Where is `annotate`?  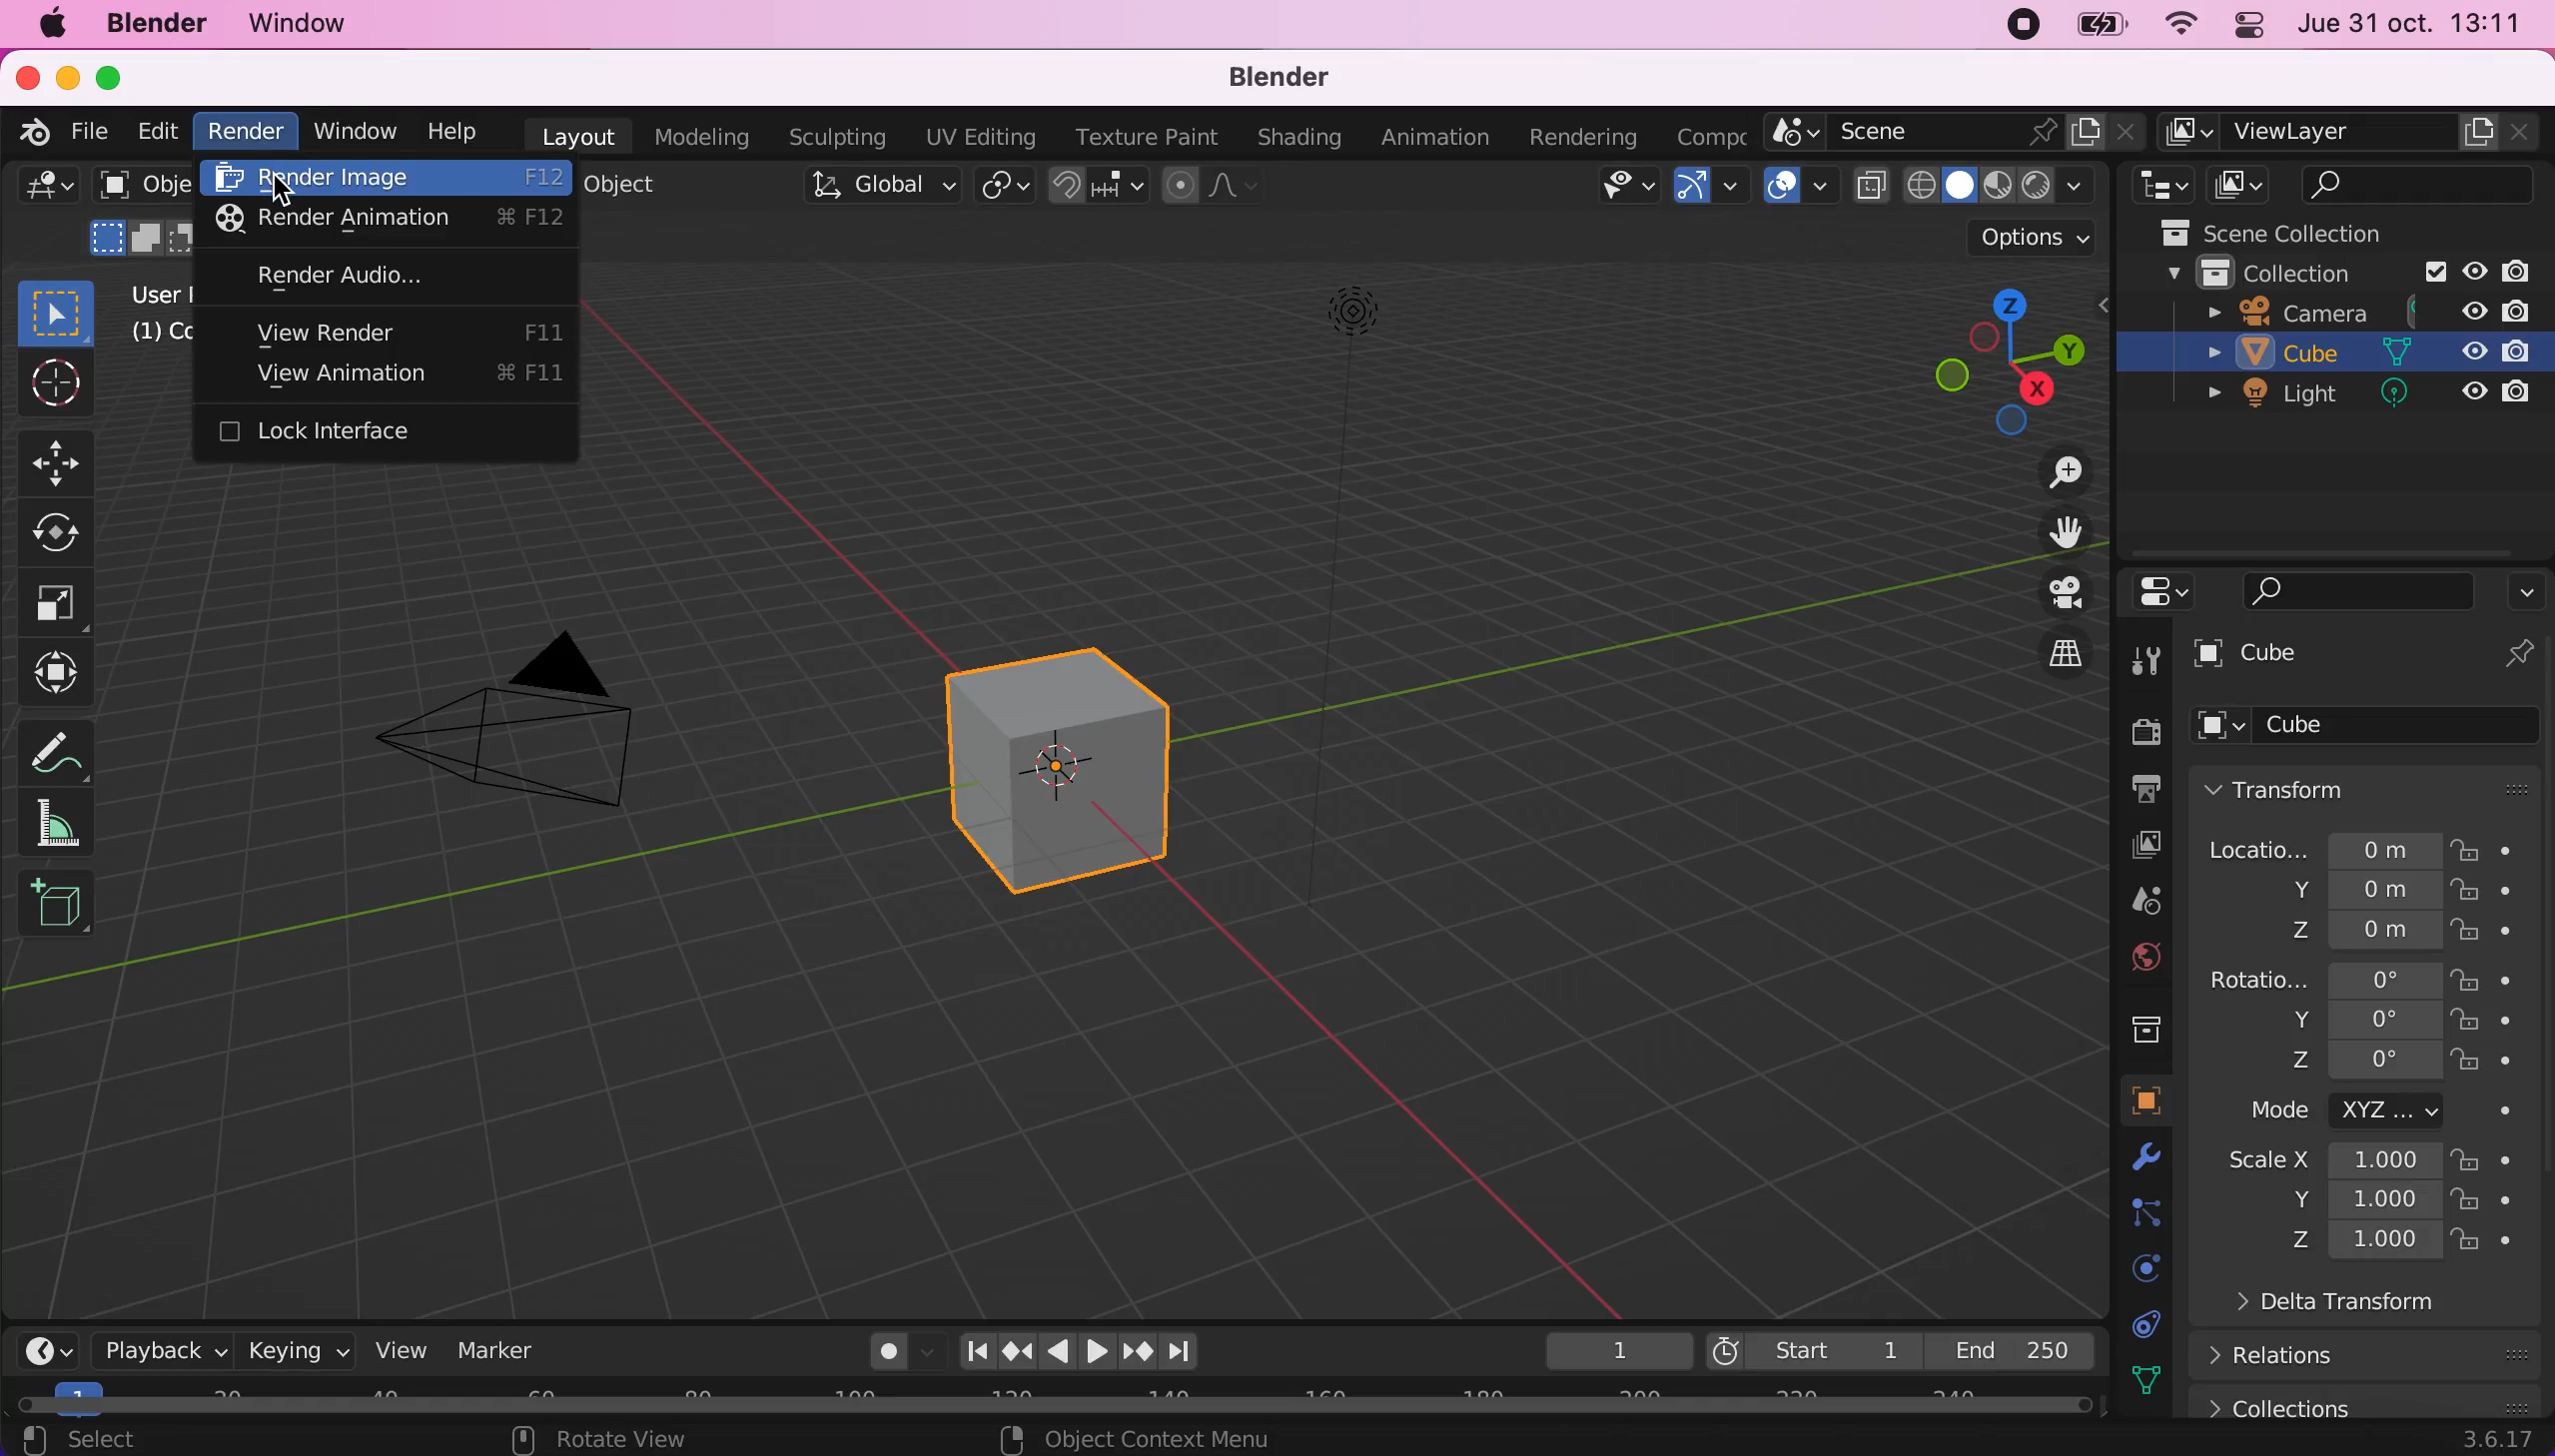
annotate is located at coordinates (85, 756).